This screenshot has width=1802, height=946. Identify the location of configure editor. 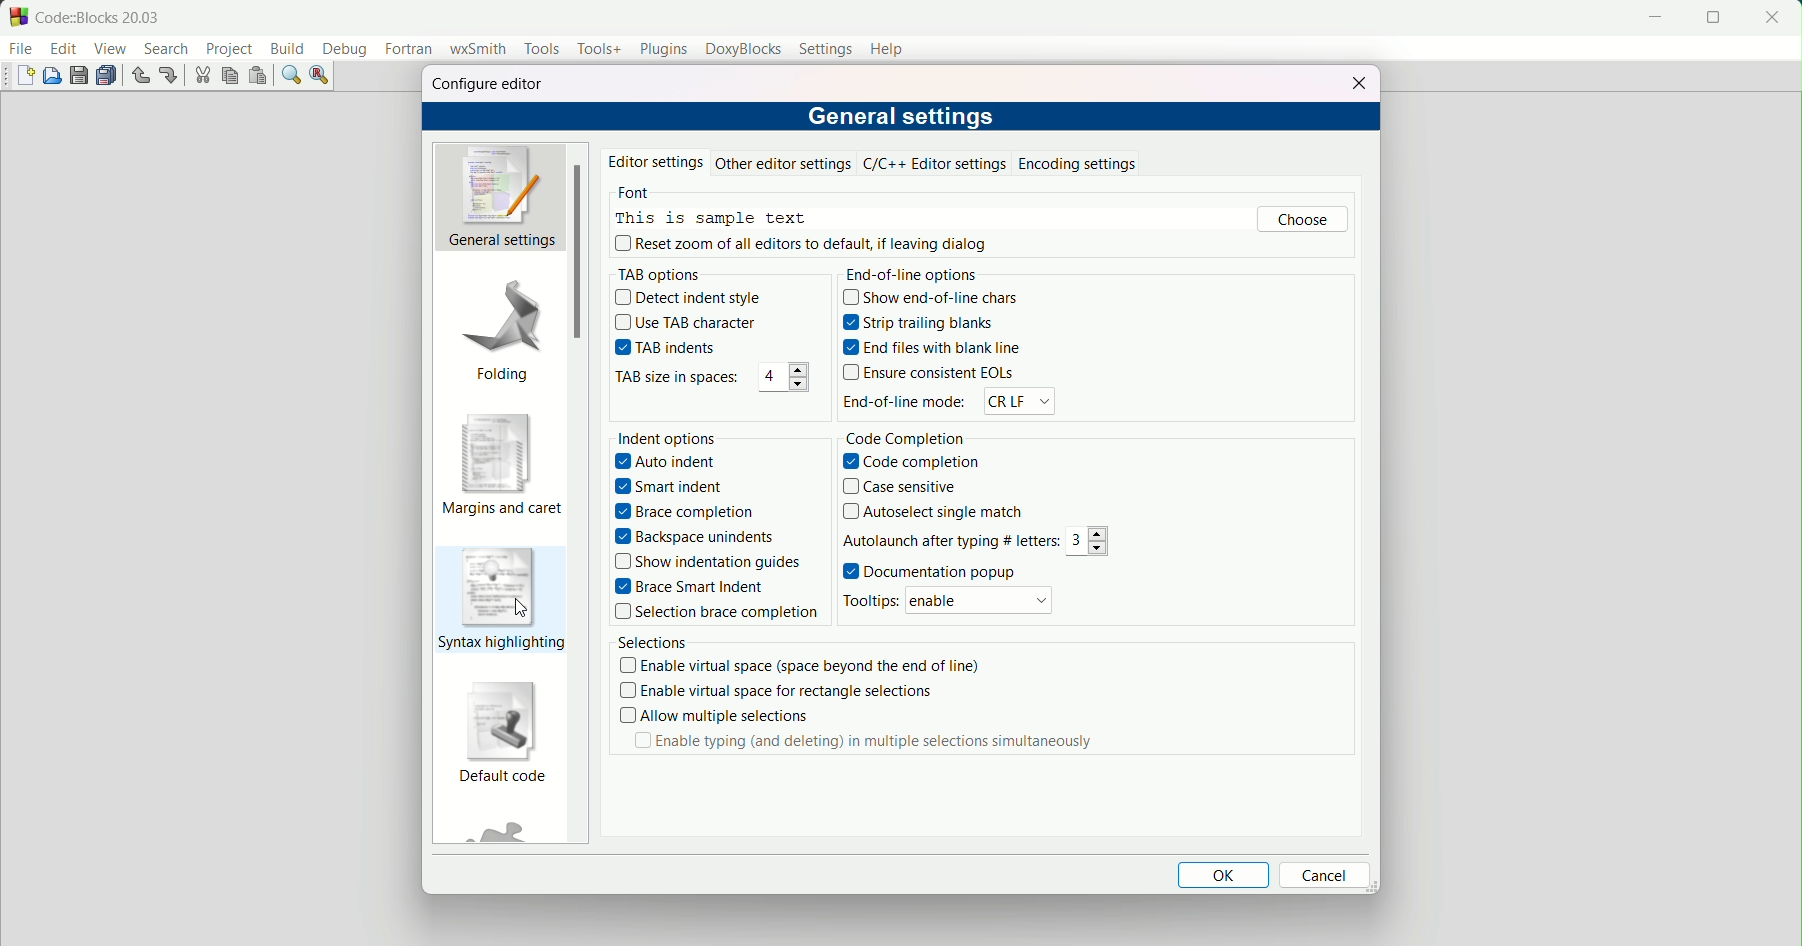
(488, 84).